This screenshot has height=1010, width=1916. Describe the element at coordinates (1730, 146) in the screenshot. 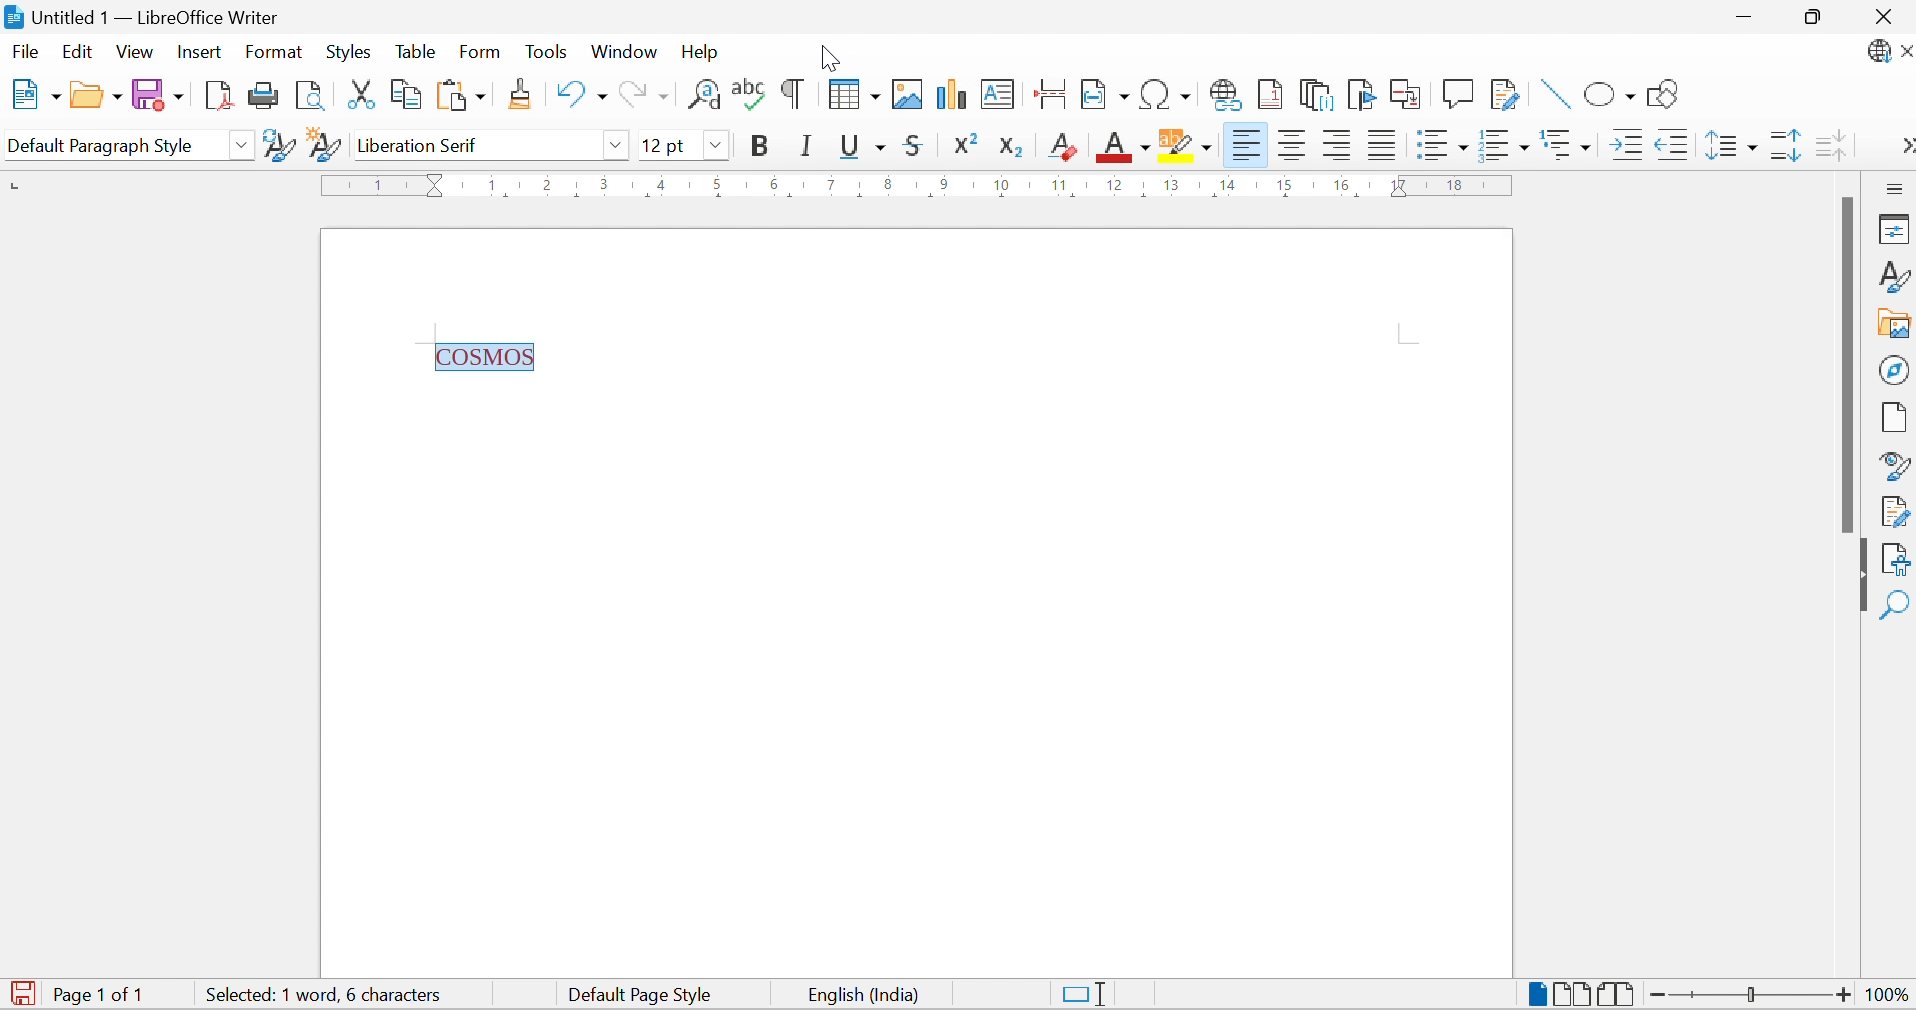

I see `Set Line Spacing` at that location.